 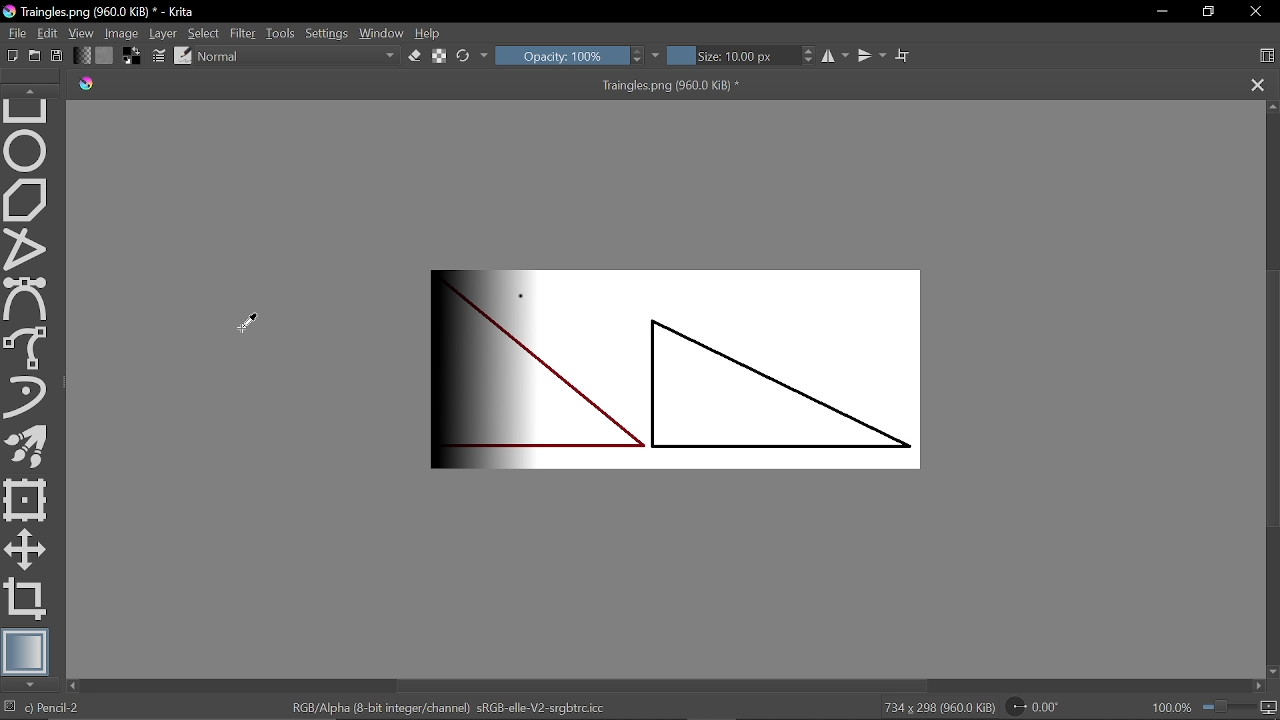 I want to click on Dynamic brush tool, so click(x=26, y=397).